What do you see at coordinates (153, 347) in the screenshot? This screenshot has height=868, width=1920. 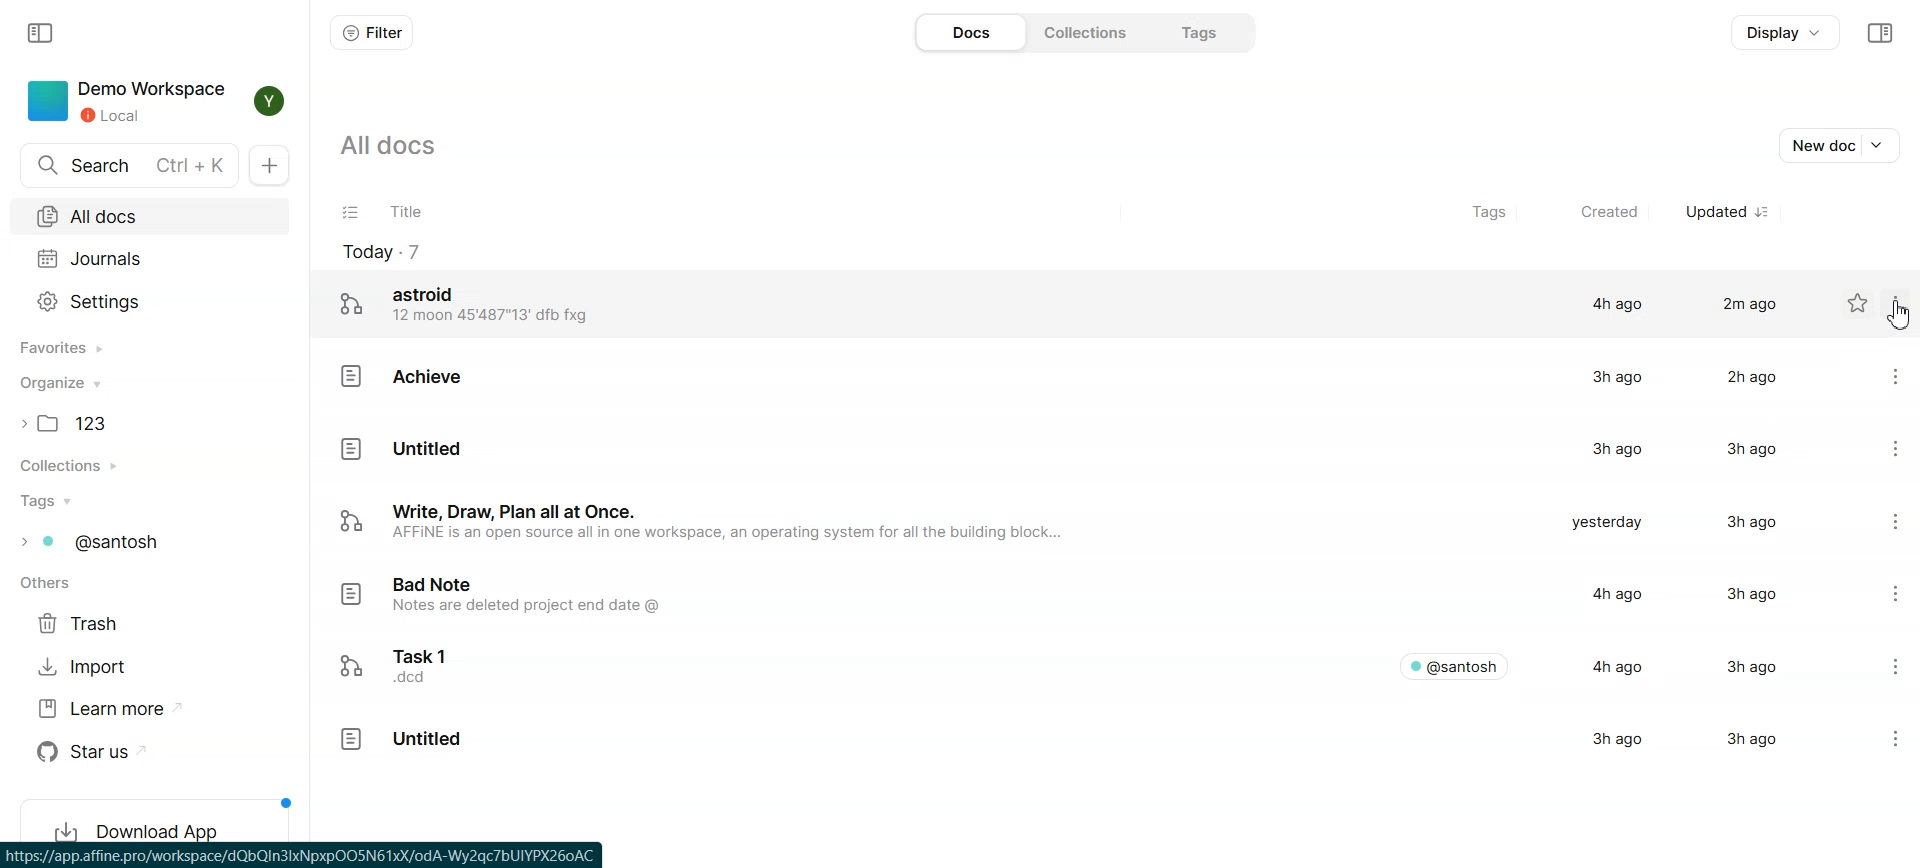 I see `Favorites` at bounding box center [153, 347].